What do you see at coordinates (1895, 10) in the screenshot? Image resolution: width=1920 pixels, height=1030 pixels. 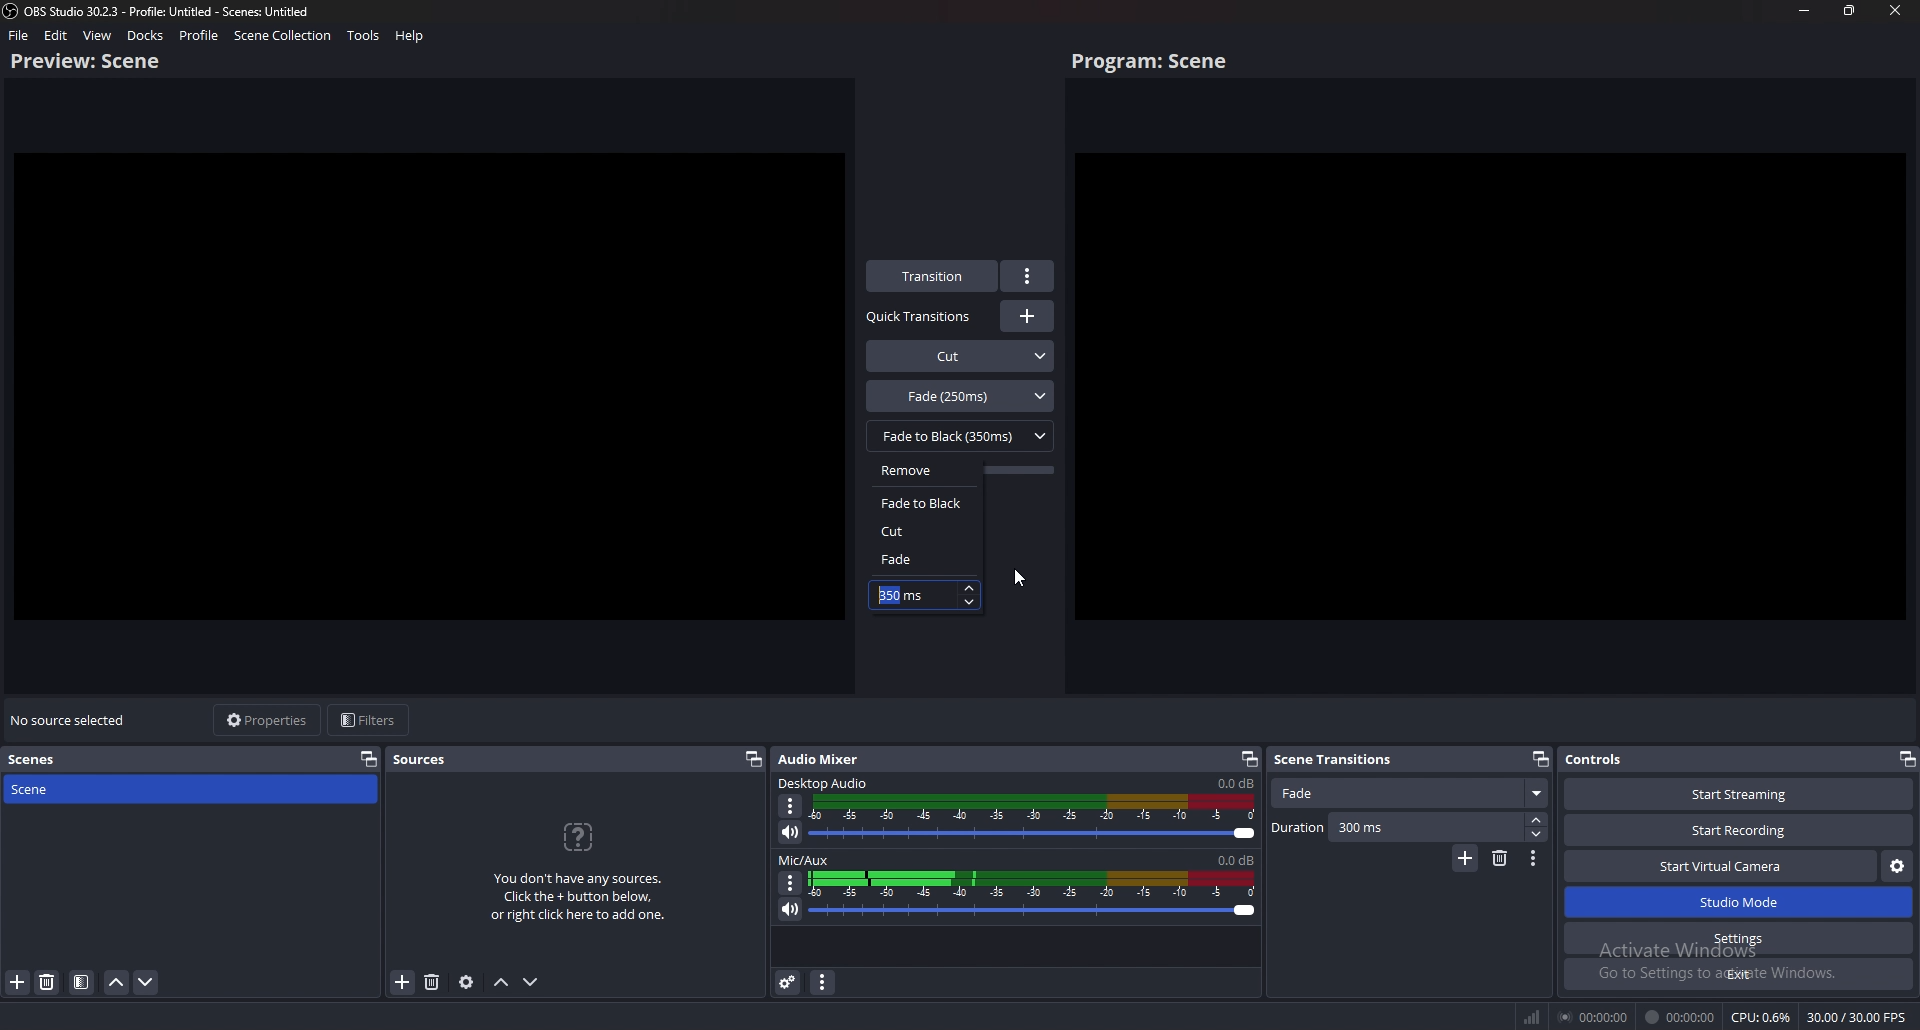 I see `close` at bounding box center [1895, 10].